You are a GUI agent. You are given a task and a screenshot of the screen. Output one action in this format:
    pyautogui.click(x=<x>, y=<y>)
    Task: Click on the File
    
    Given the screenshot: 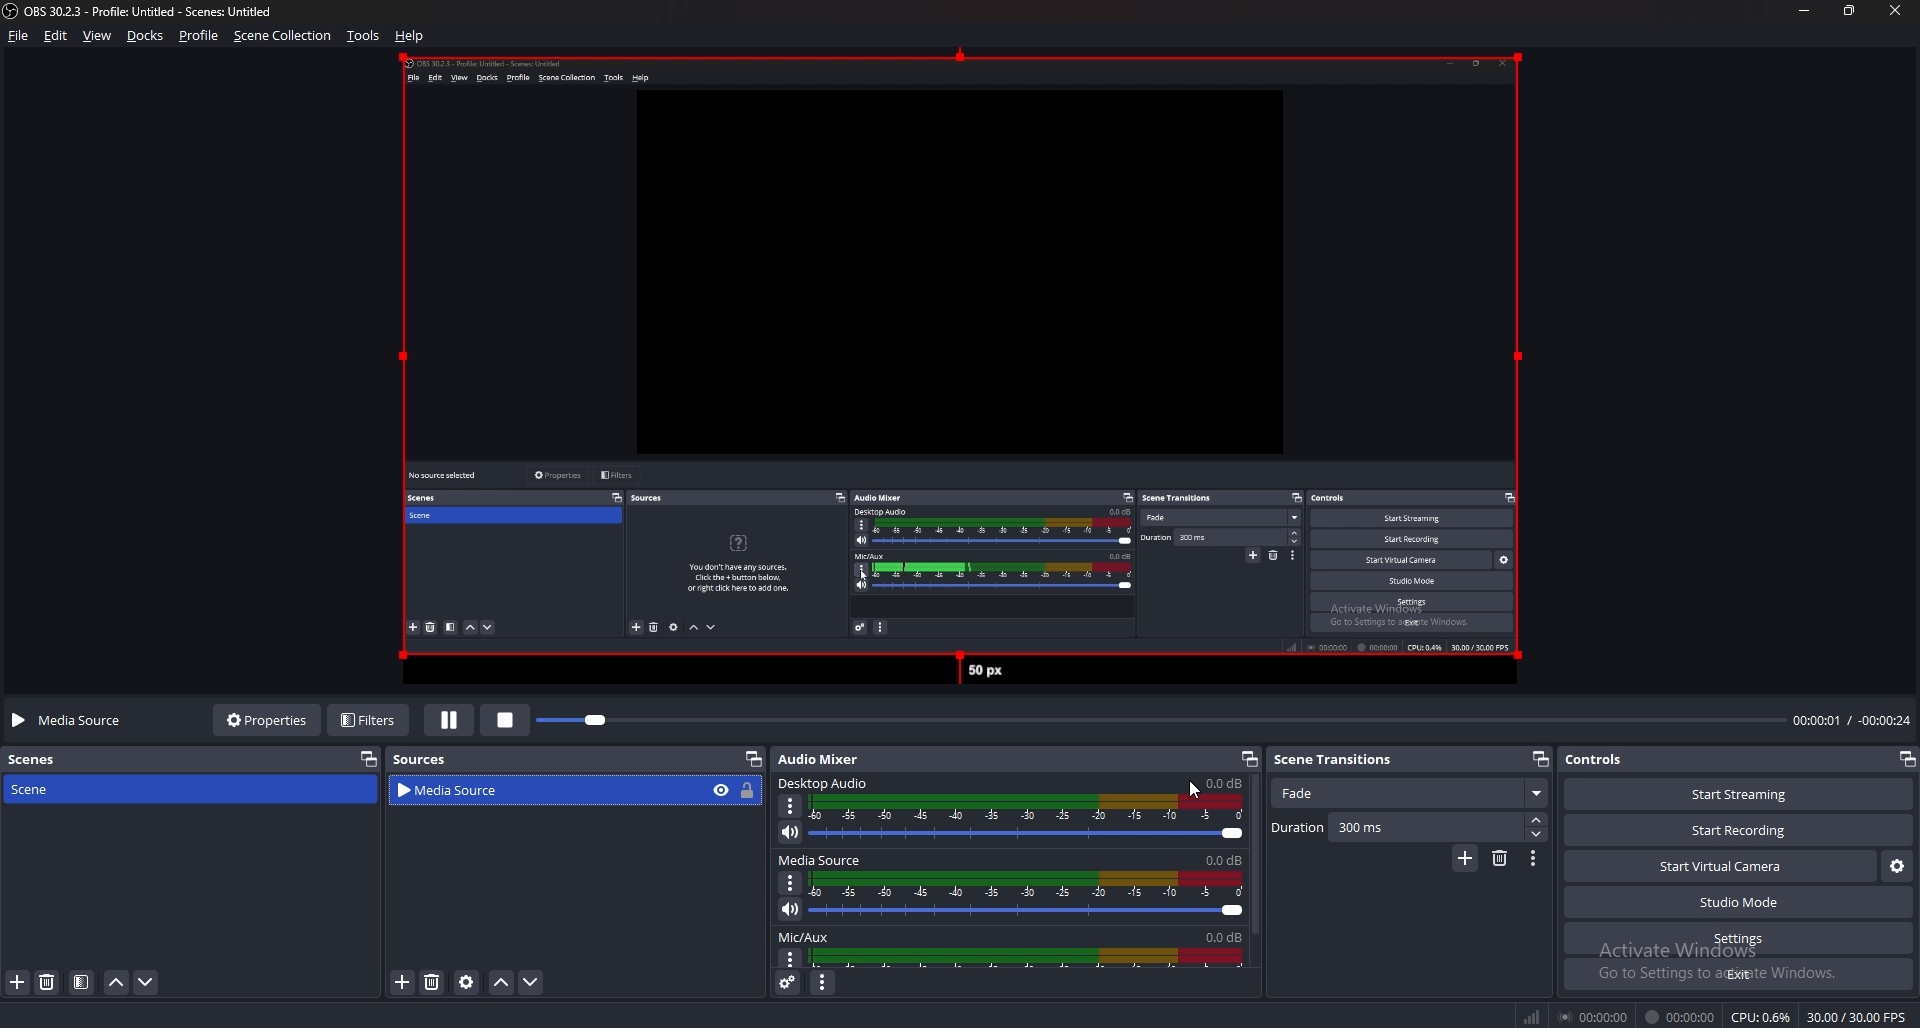 What is the action you would take?
    pyautogui.click(x=22, y=36)
    